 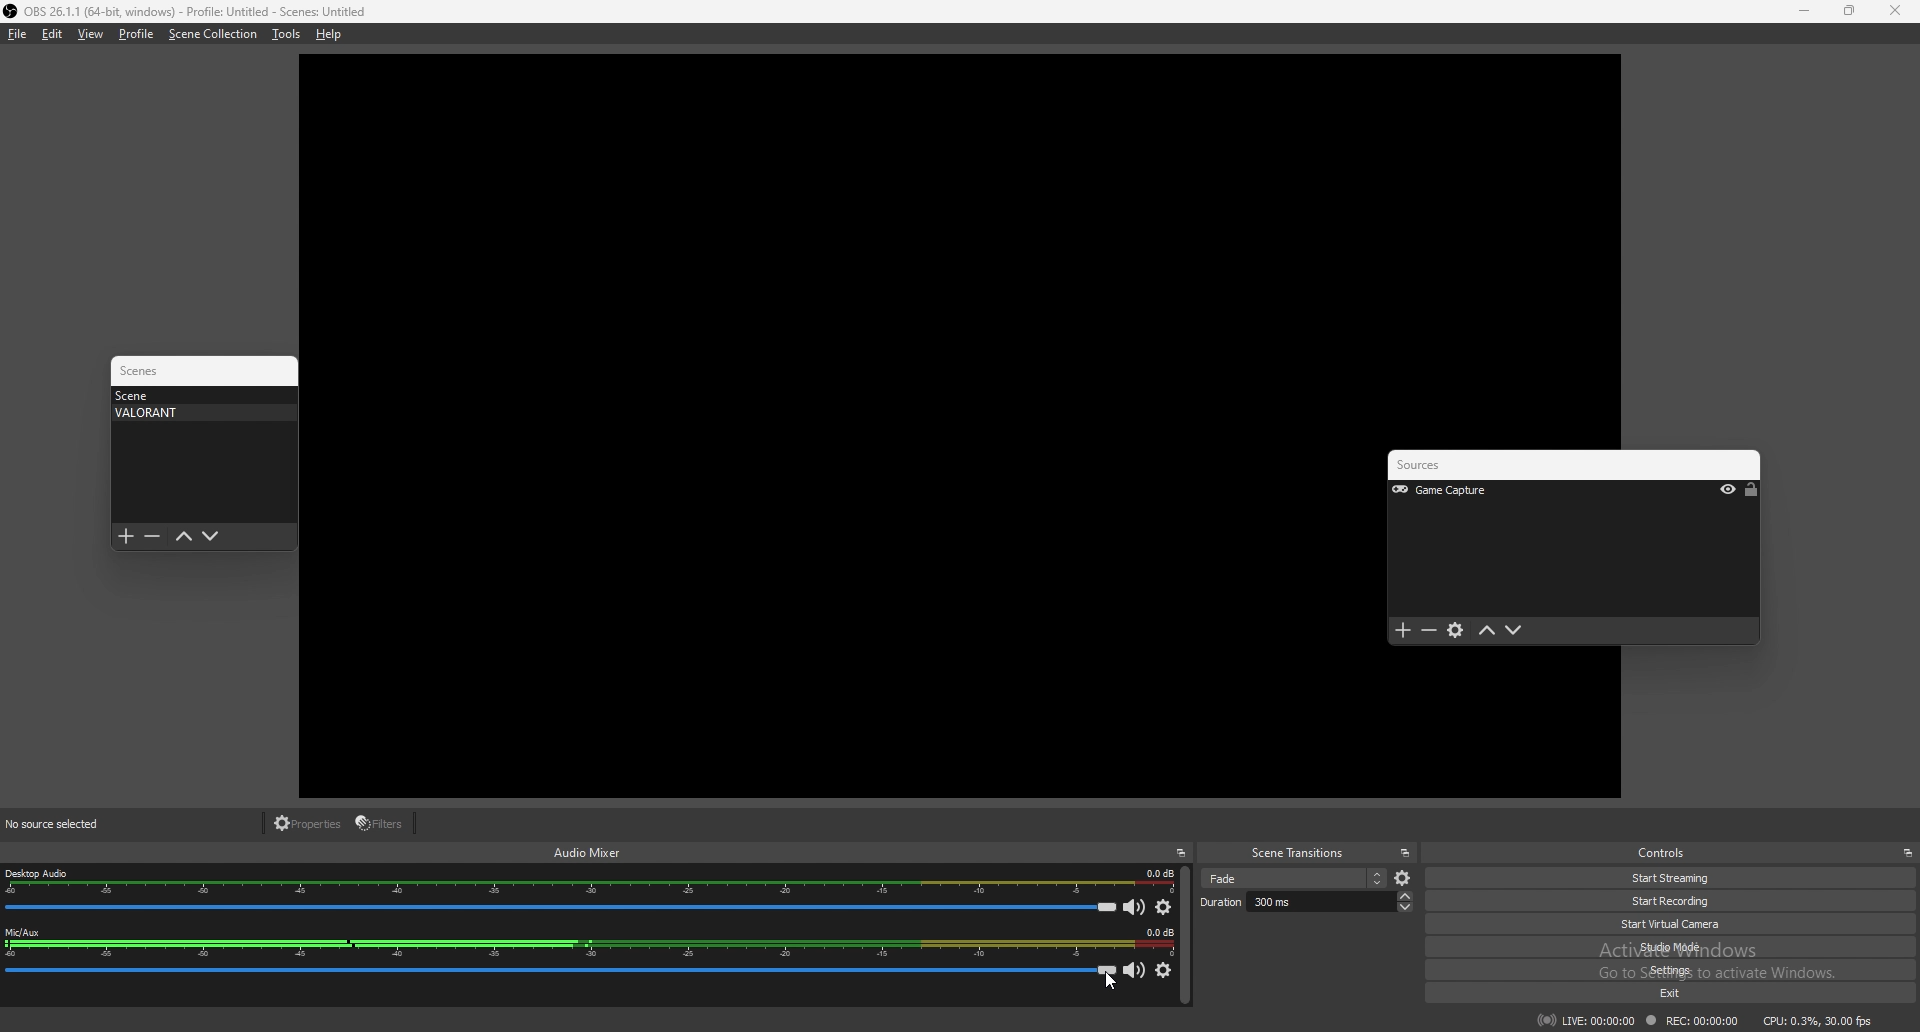 What do you see at coordinates (1294, 878) in the screenshot?
I see `scene selection` at bounding box center [1294, 878].